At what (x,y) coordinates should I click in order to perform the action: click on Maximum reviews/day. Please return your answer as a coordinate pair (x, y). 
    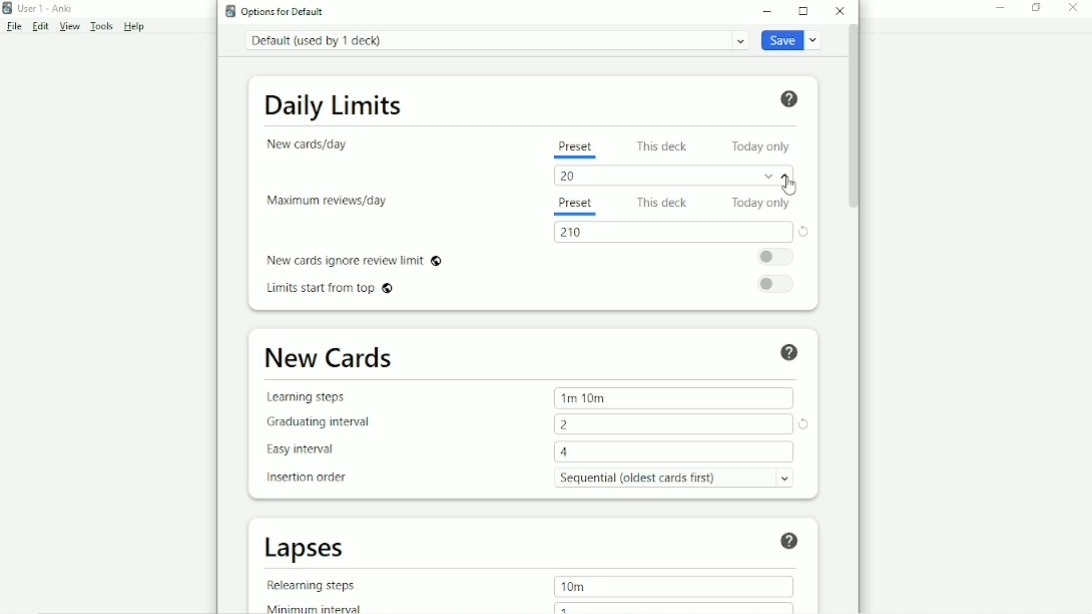
    Looking at the image, I should click on (332, 203).